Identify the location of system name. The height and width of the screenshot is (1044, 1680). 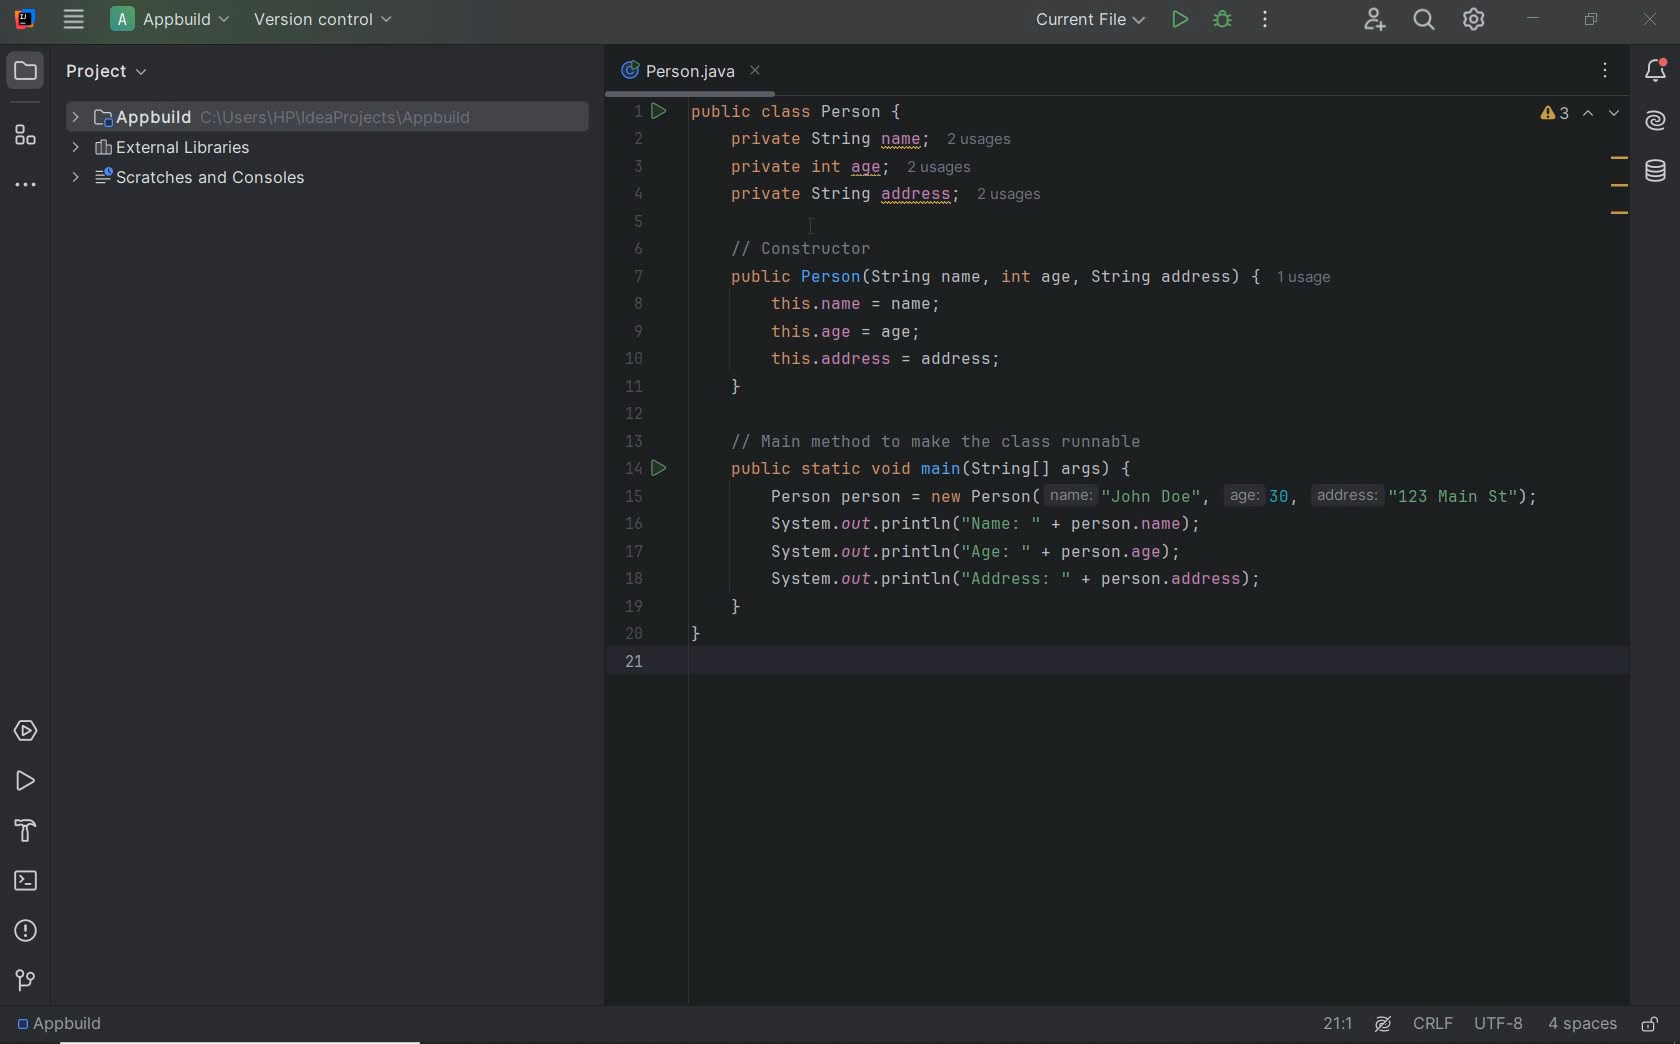
(27, 19).